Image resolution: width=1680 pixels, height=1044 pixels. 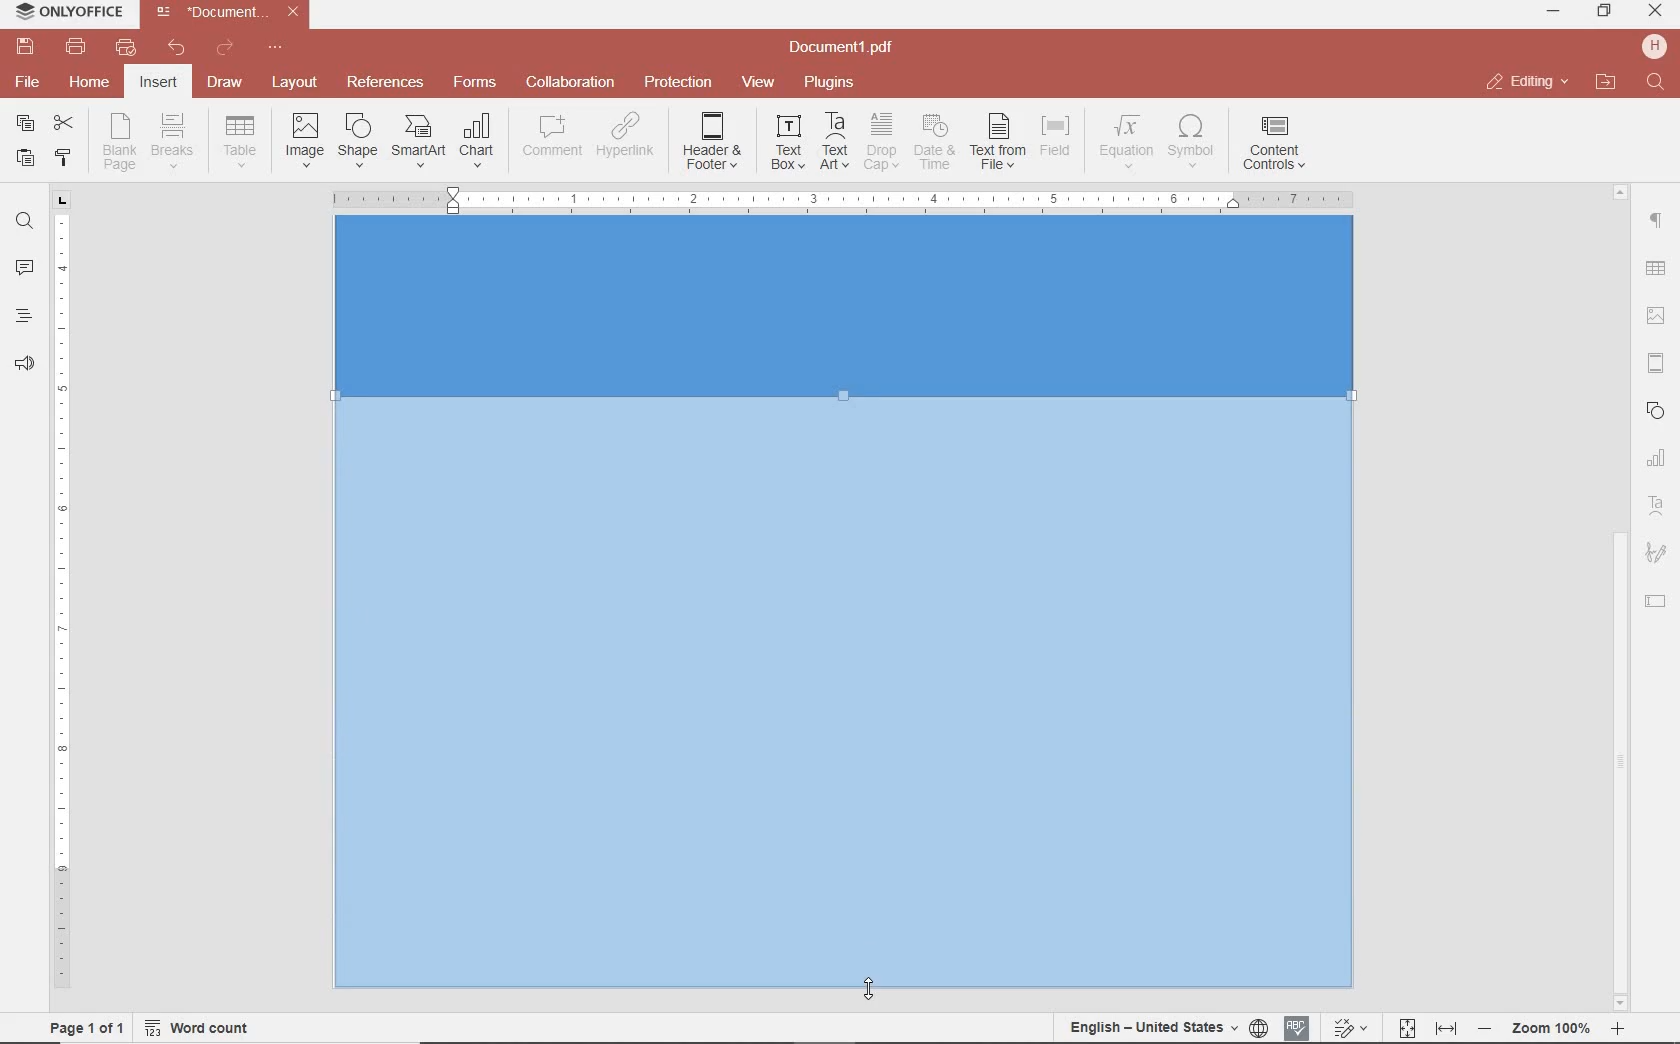 I want to click on TEXT FIELD, so click(x=1656, y=600).